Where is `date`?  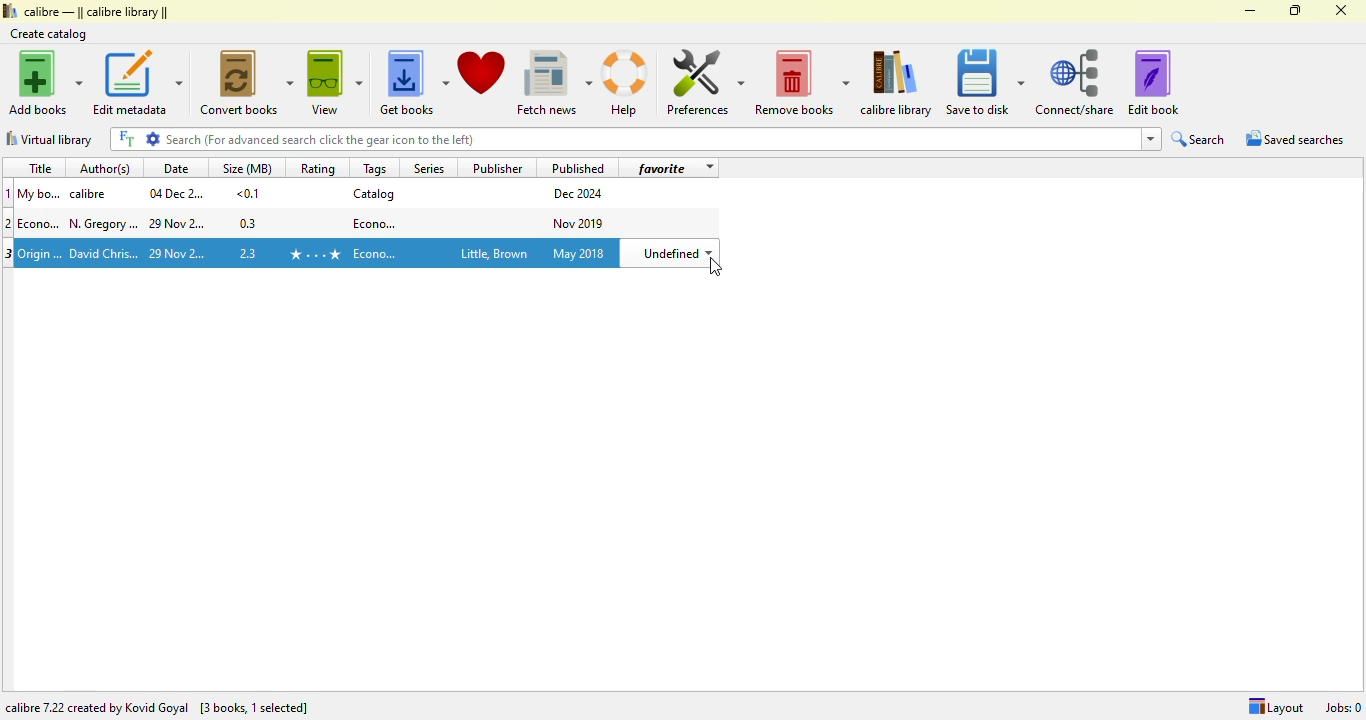
date is located at coordinates (178, 225).